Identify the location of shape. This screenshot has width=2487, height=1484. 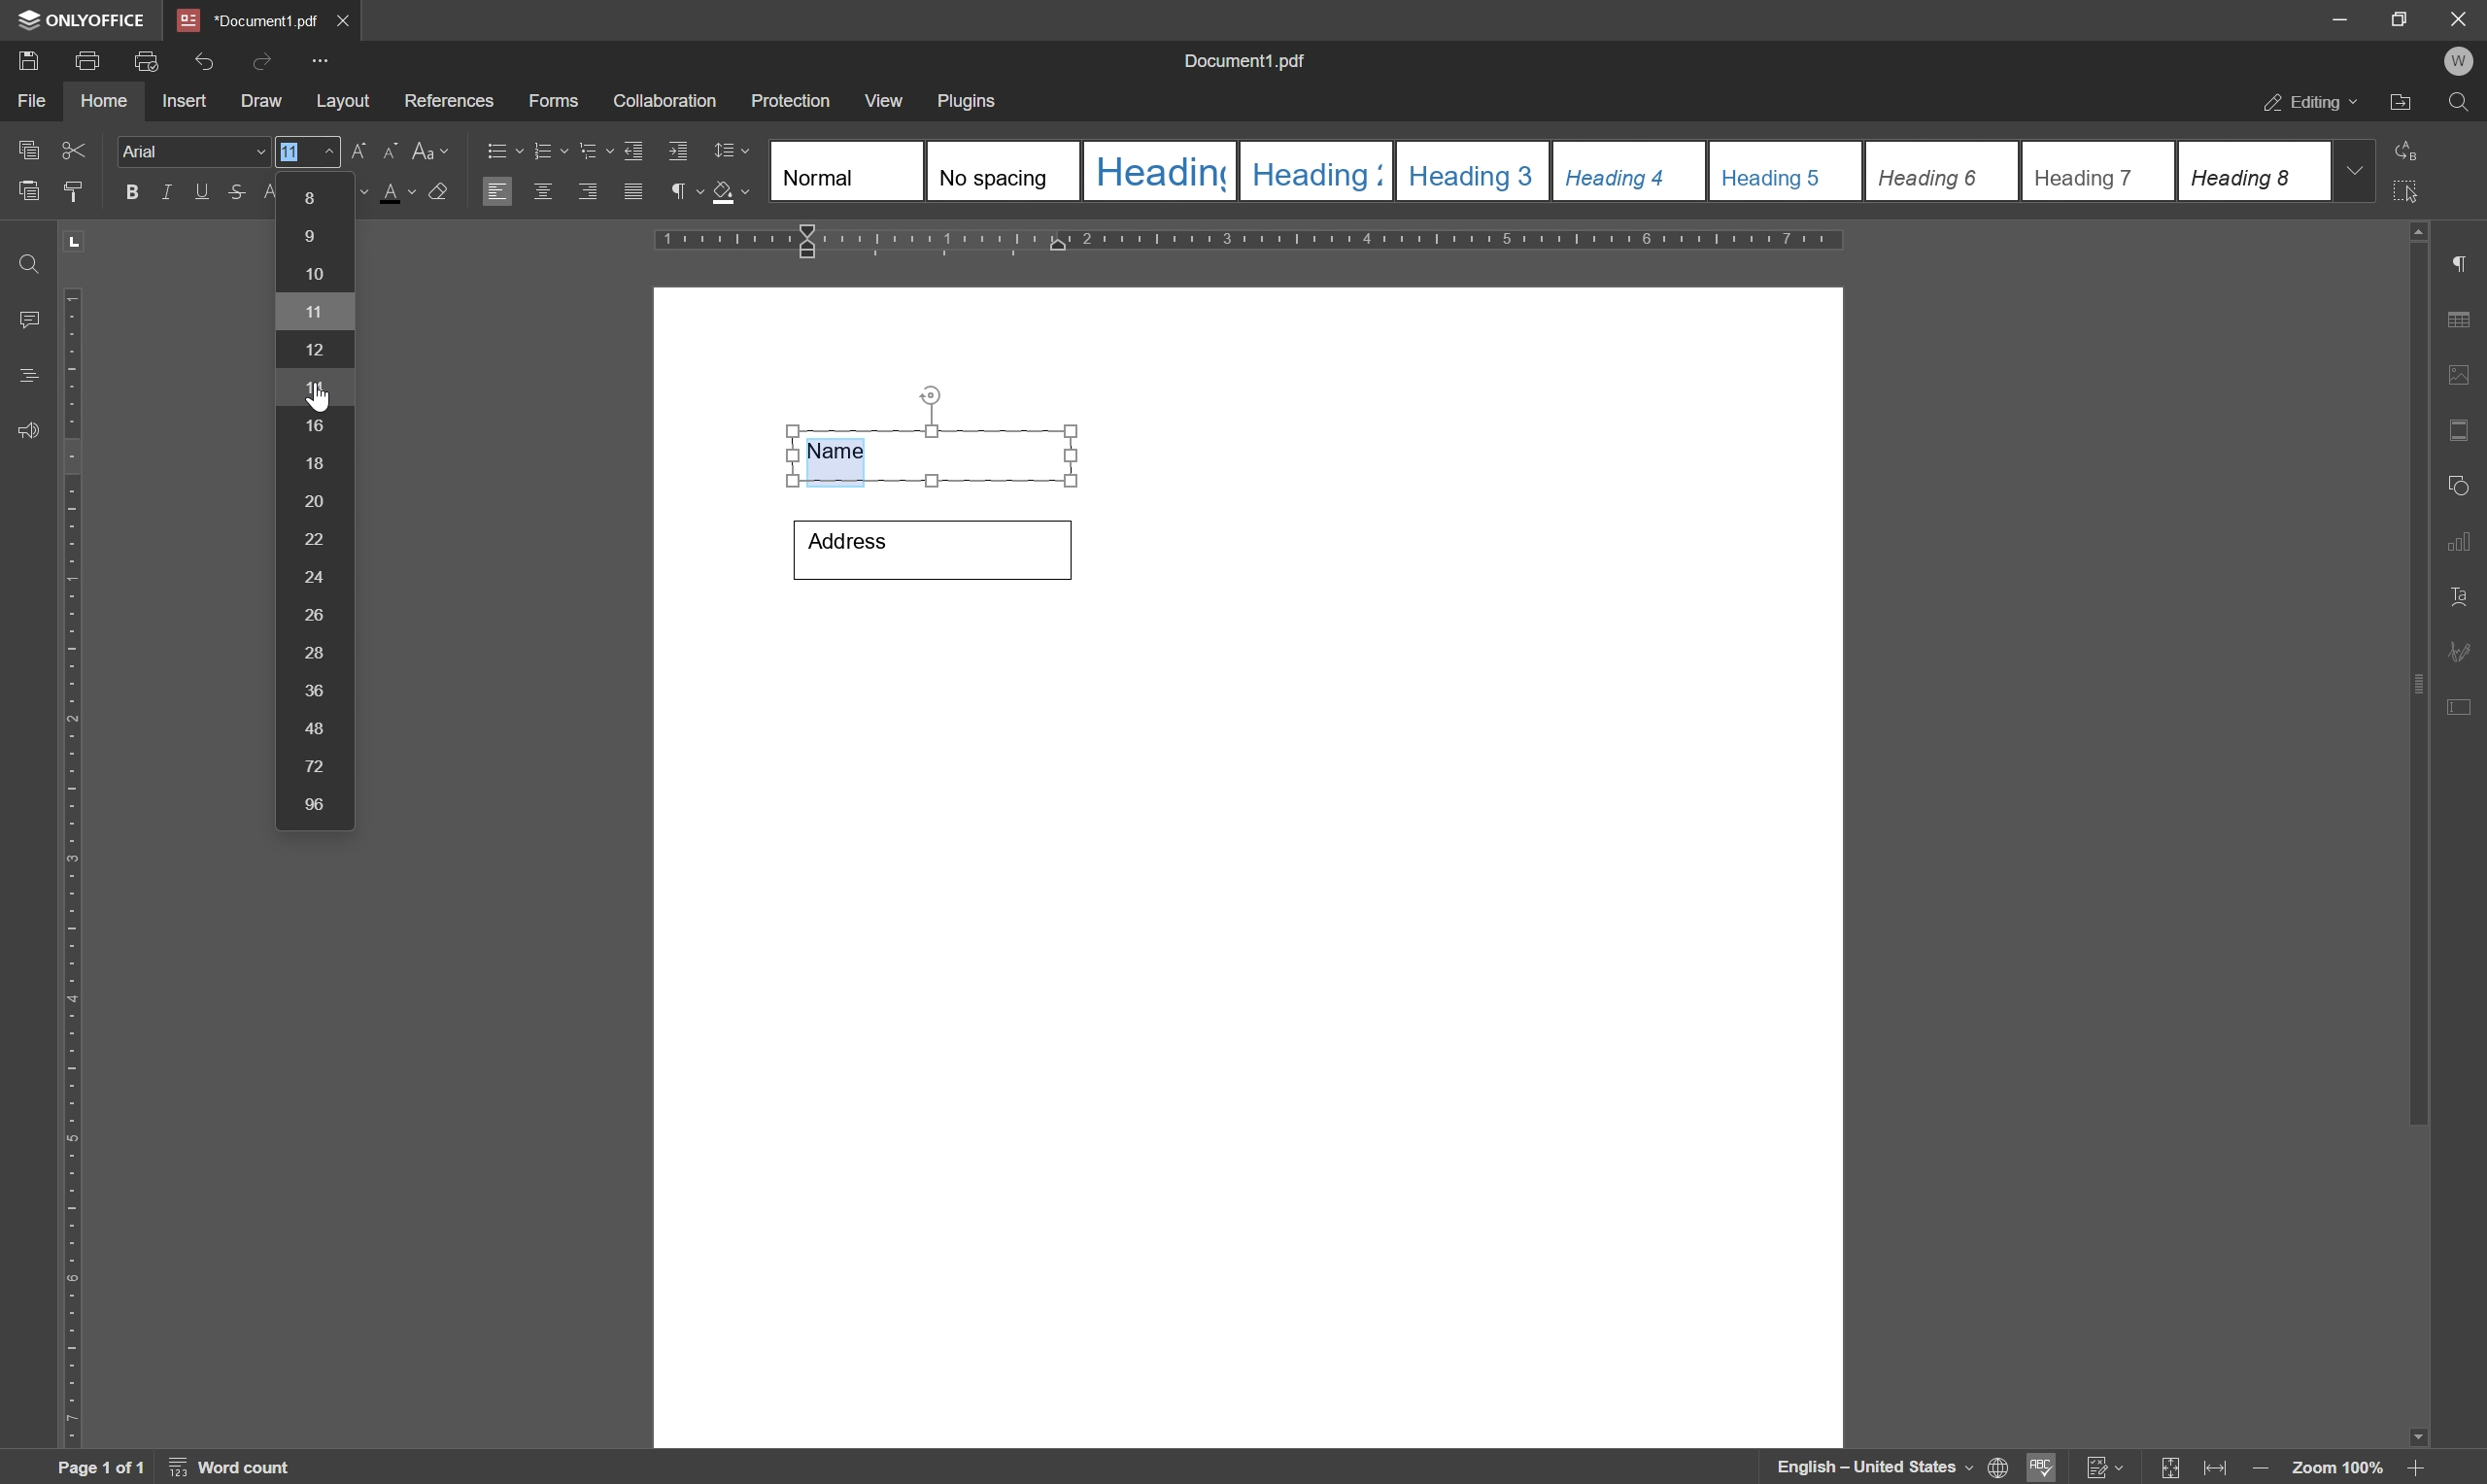
(2464, 481).